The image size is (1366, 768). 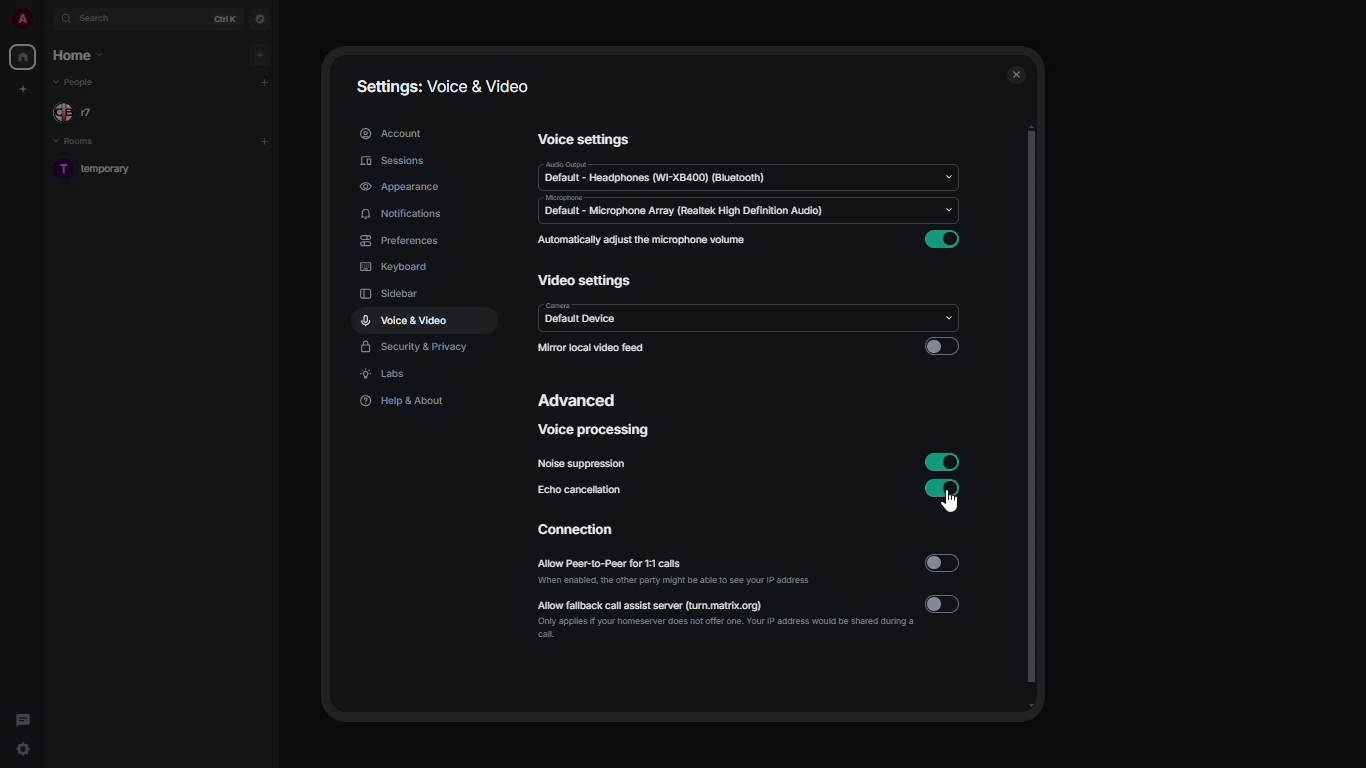 What do you see at coordinates (942, 461) in the screenshot?
I see `enabled` at bounding box center [942, 461].